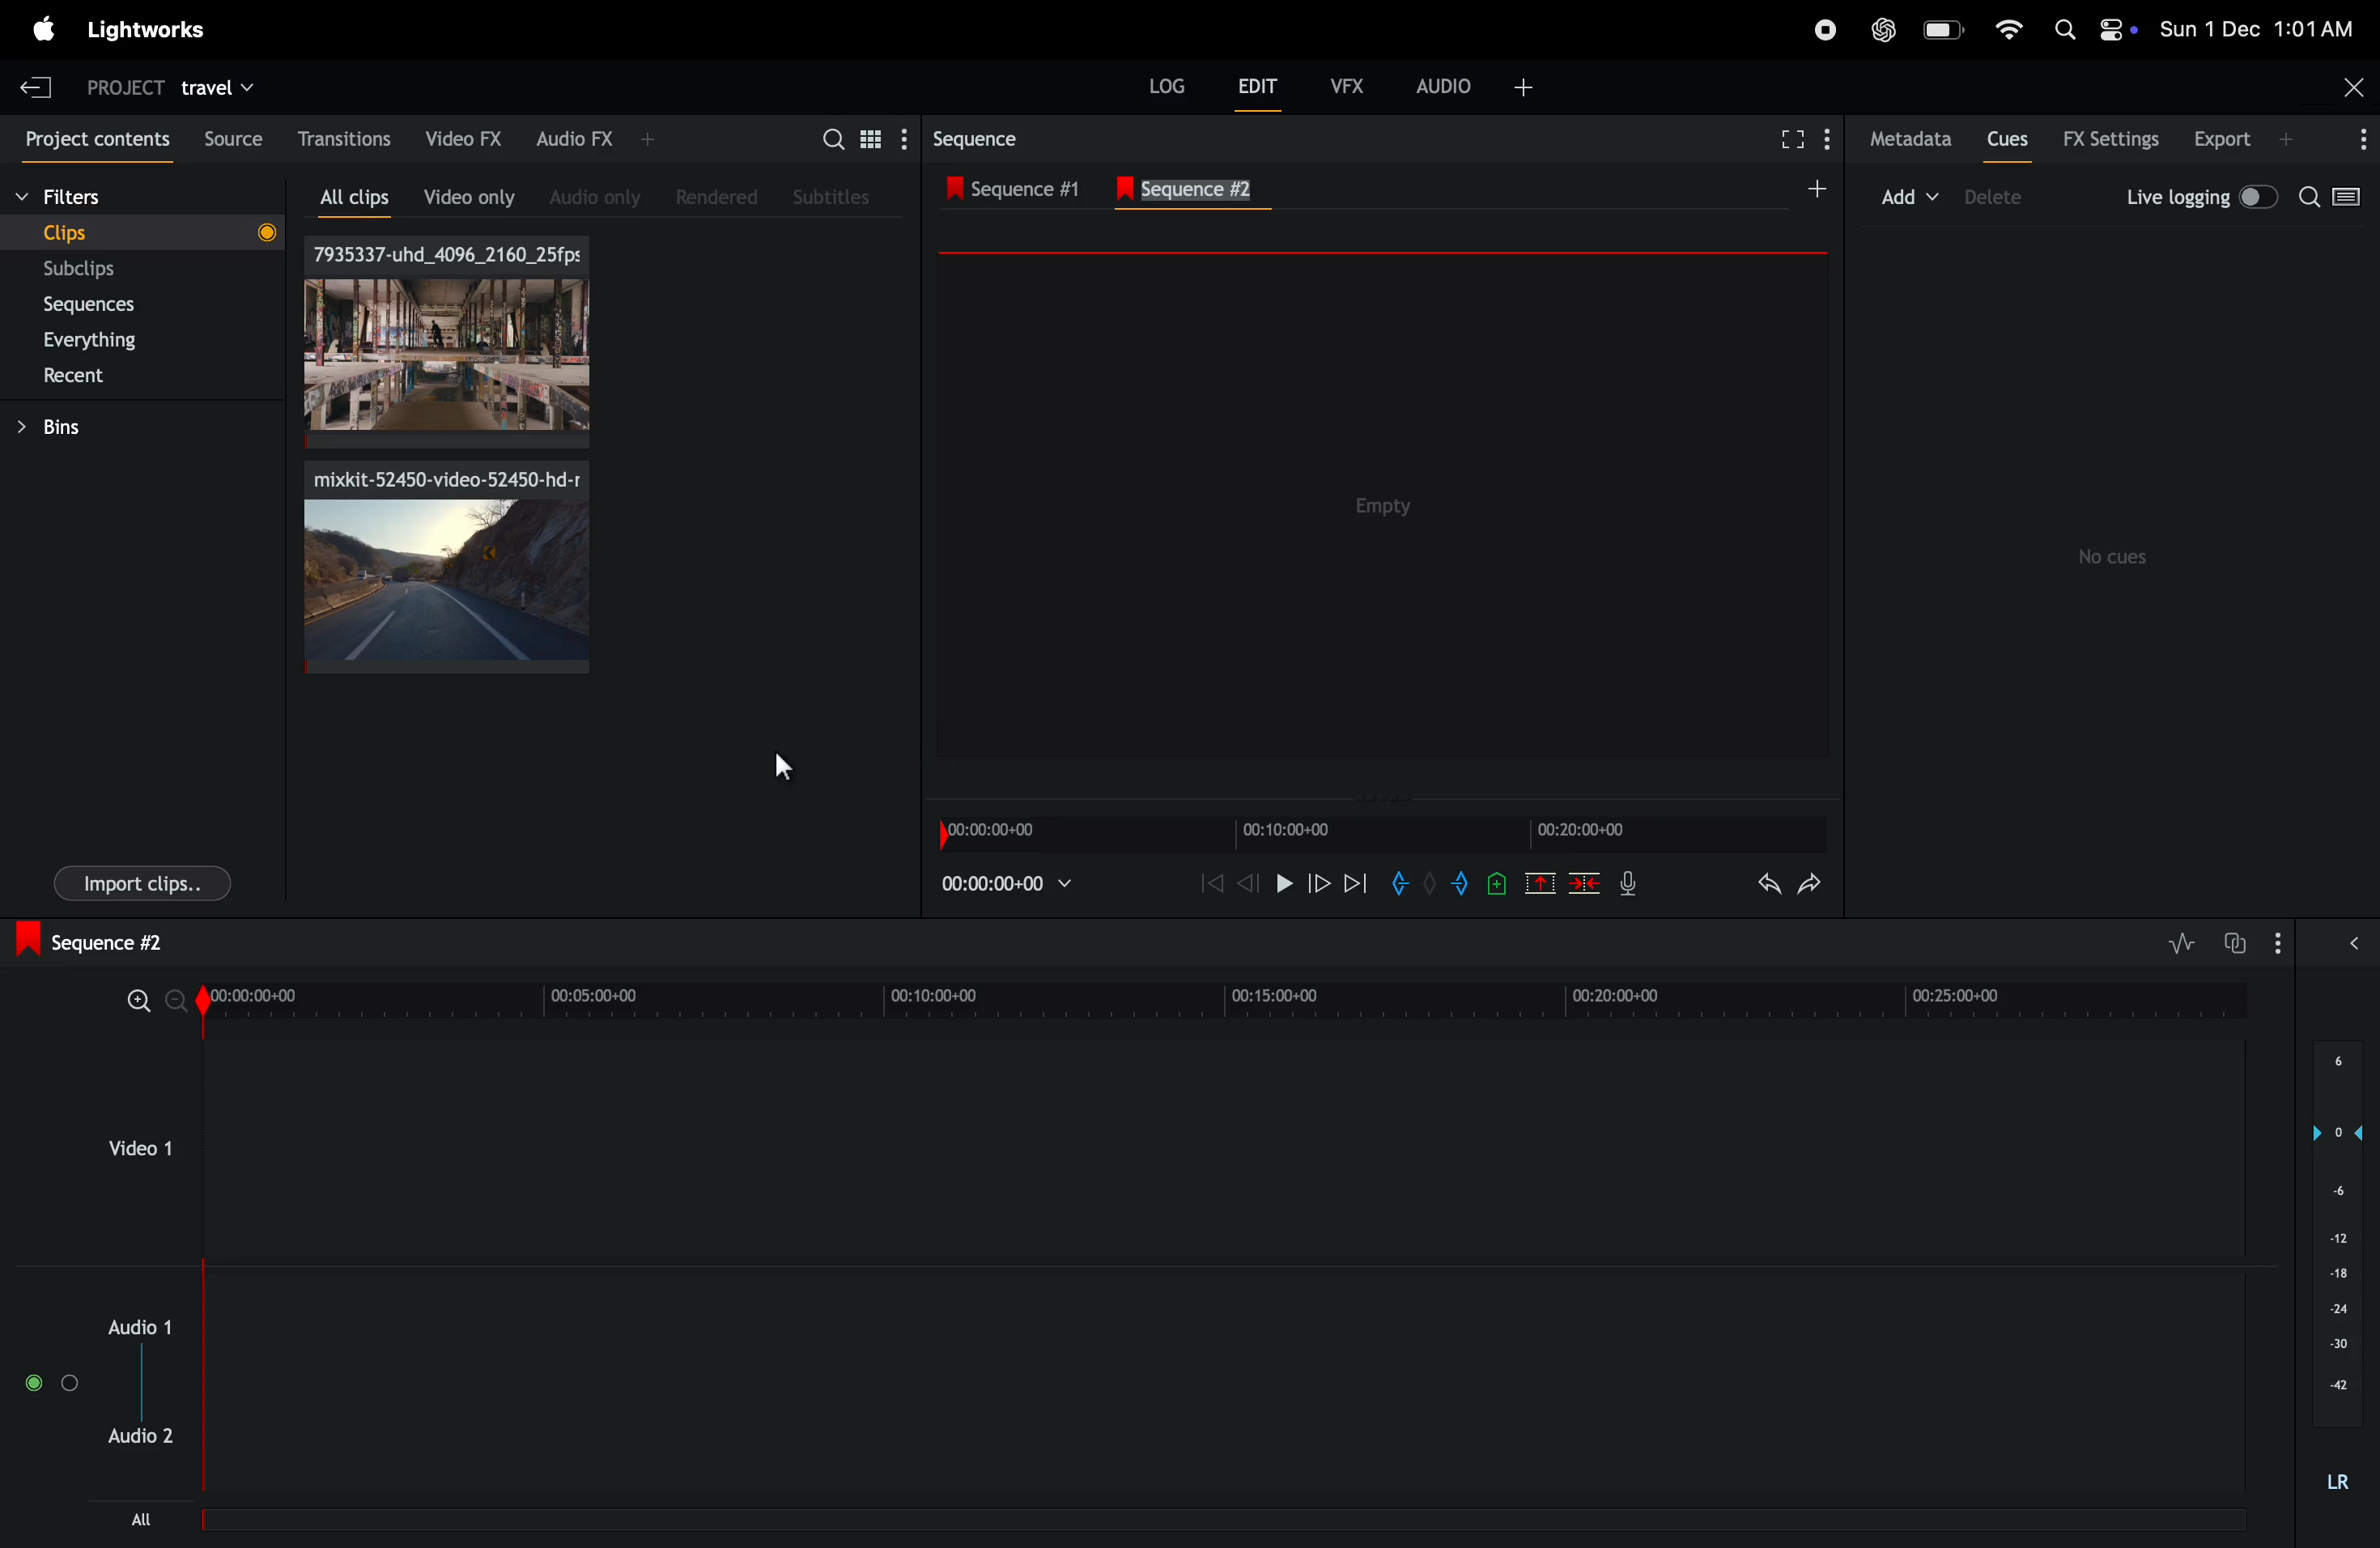 The width and height of the screenshot is (2380, 1548). What do you see at coordinates (835, 197) in the screenshot?
I see `subtitles` at bounding box center [835, 197].